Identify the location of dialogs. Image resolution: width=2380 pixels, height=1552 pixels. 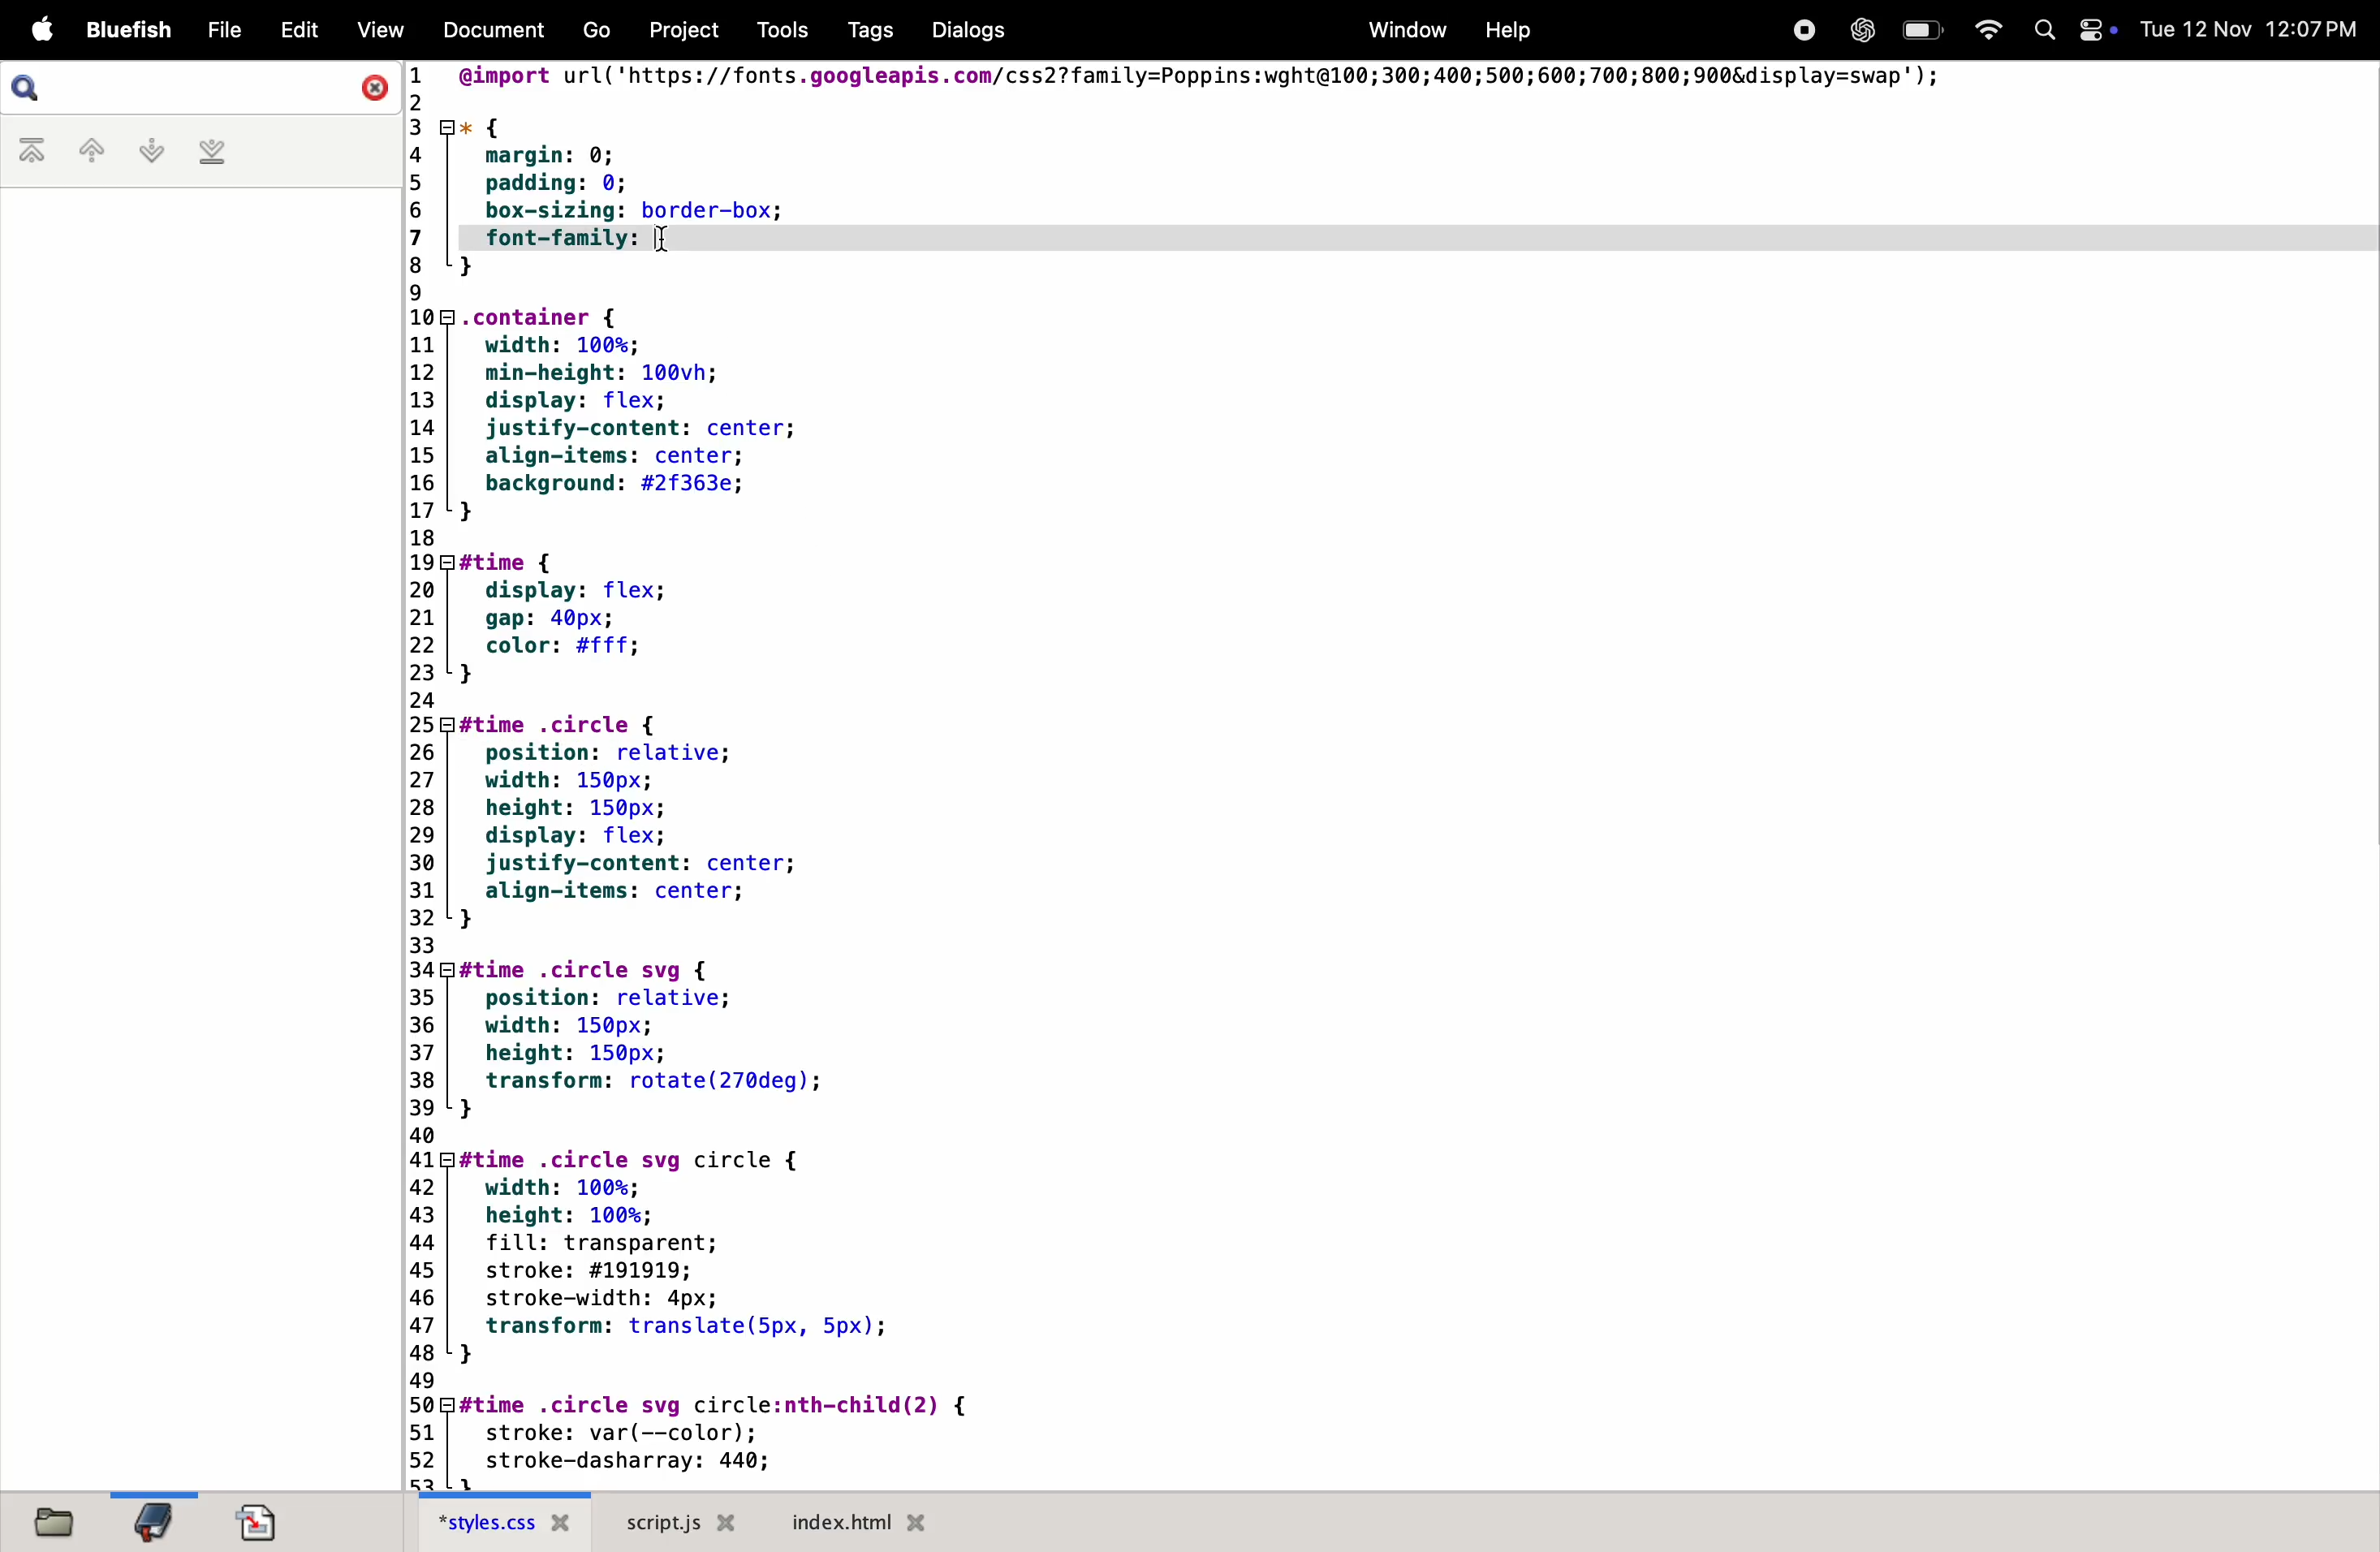
(964, 30).